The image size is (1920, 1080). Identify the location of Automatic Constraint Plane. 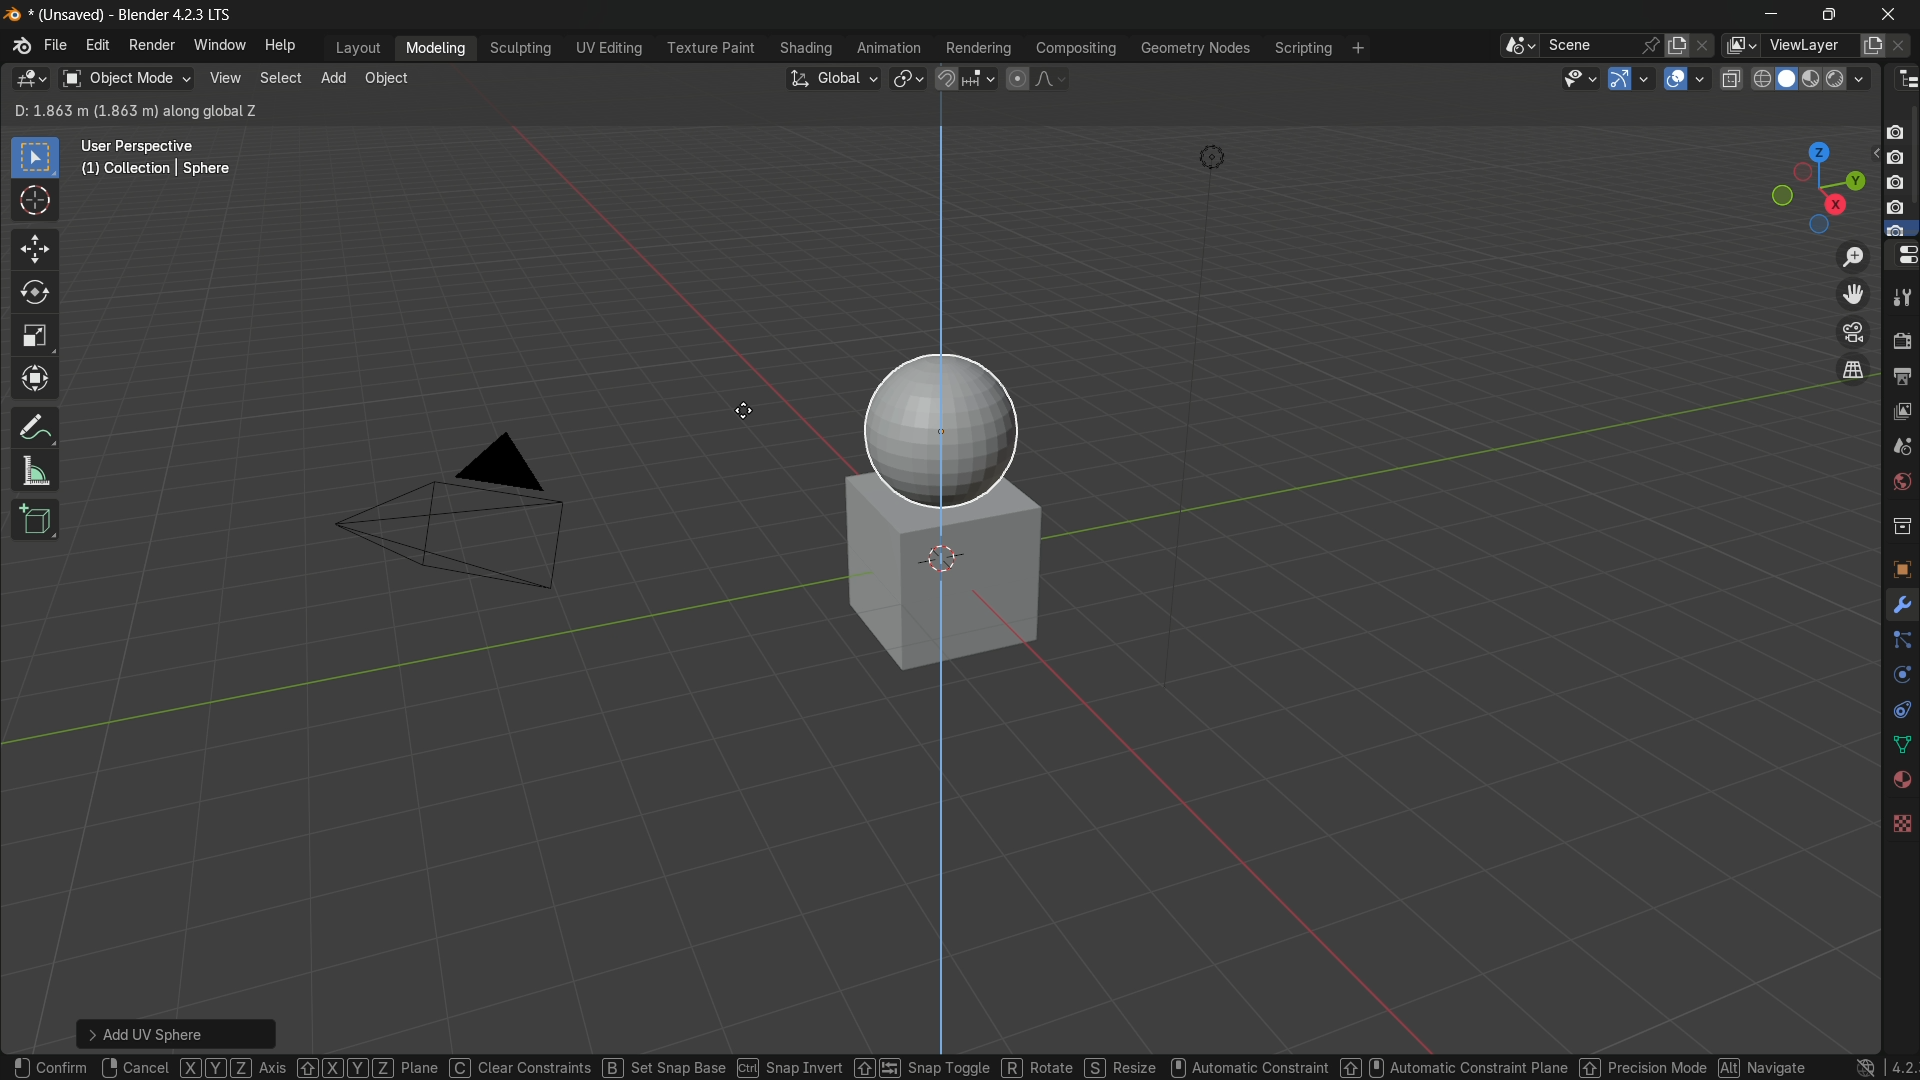
(1303, 1066).